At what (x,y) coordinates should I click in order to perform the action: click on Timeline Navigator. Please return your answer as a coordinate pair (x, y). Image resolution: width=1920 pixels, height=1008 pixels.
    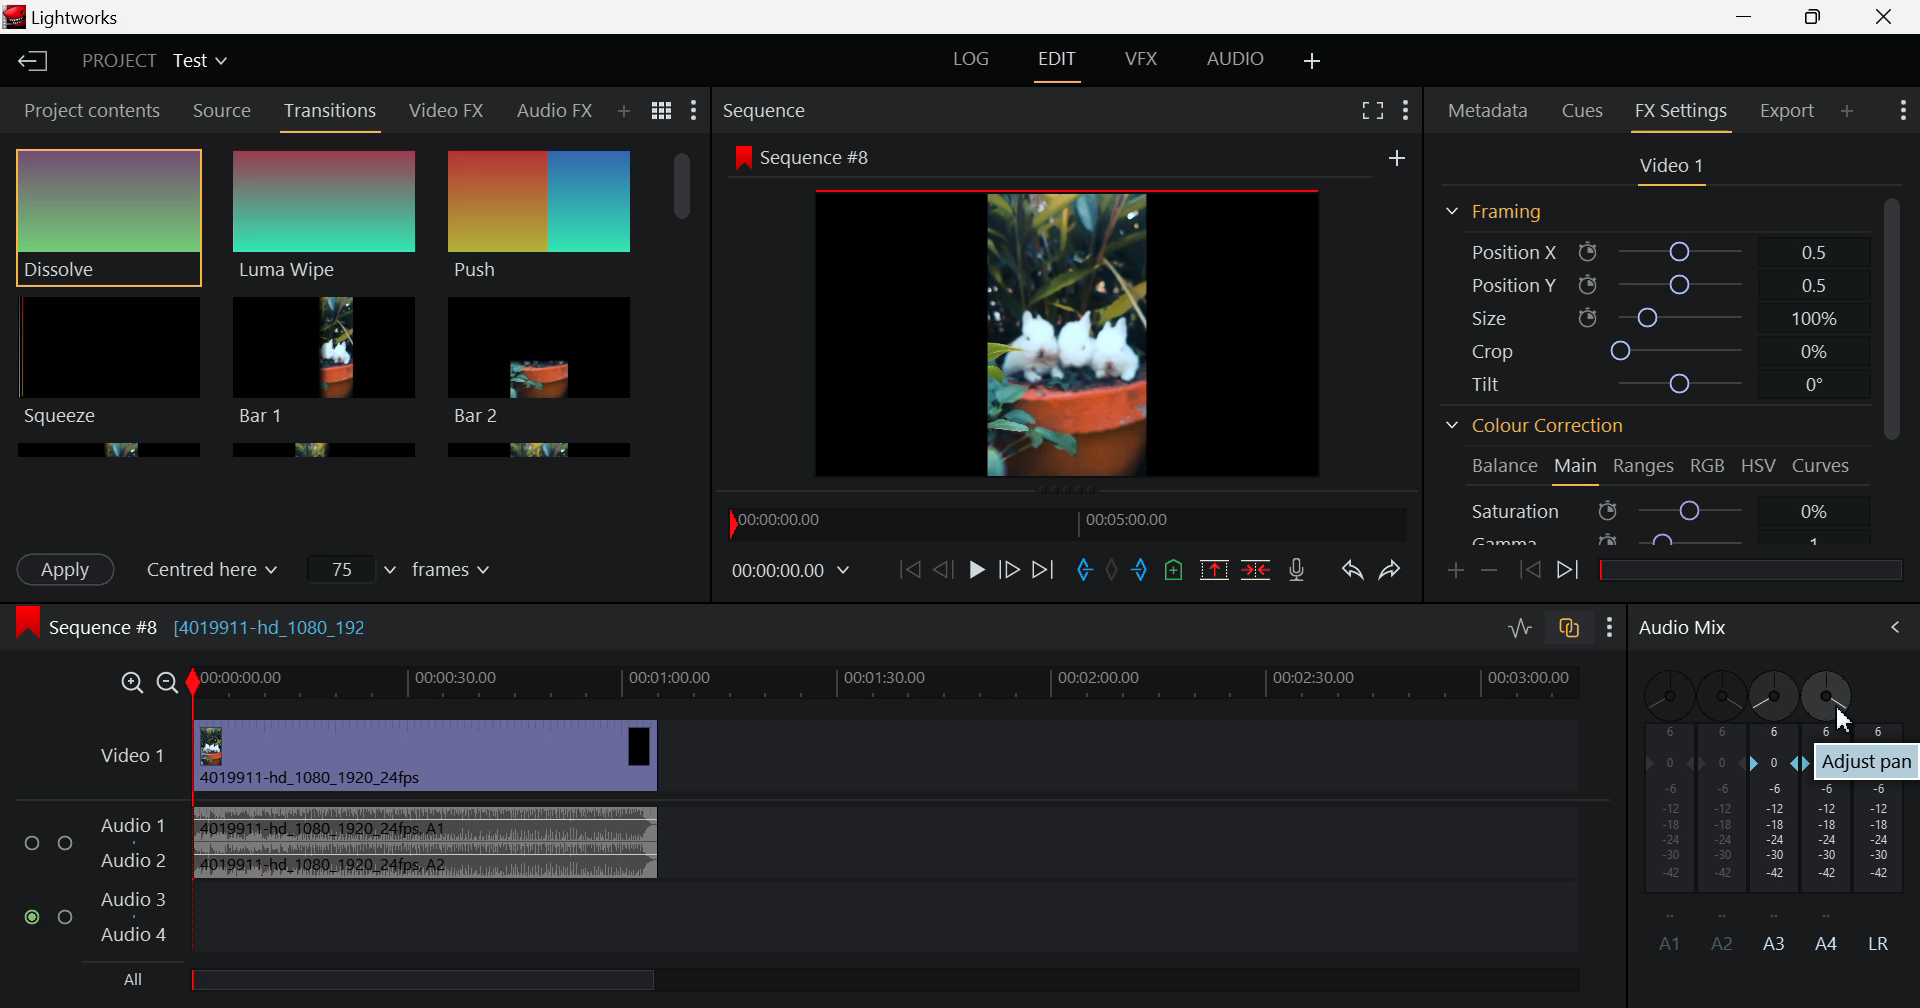
    Looking at the image, I should click on (1068, 523).